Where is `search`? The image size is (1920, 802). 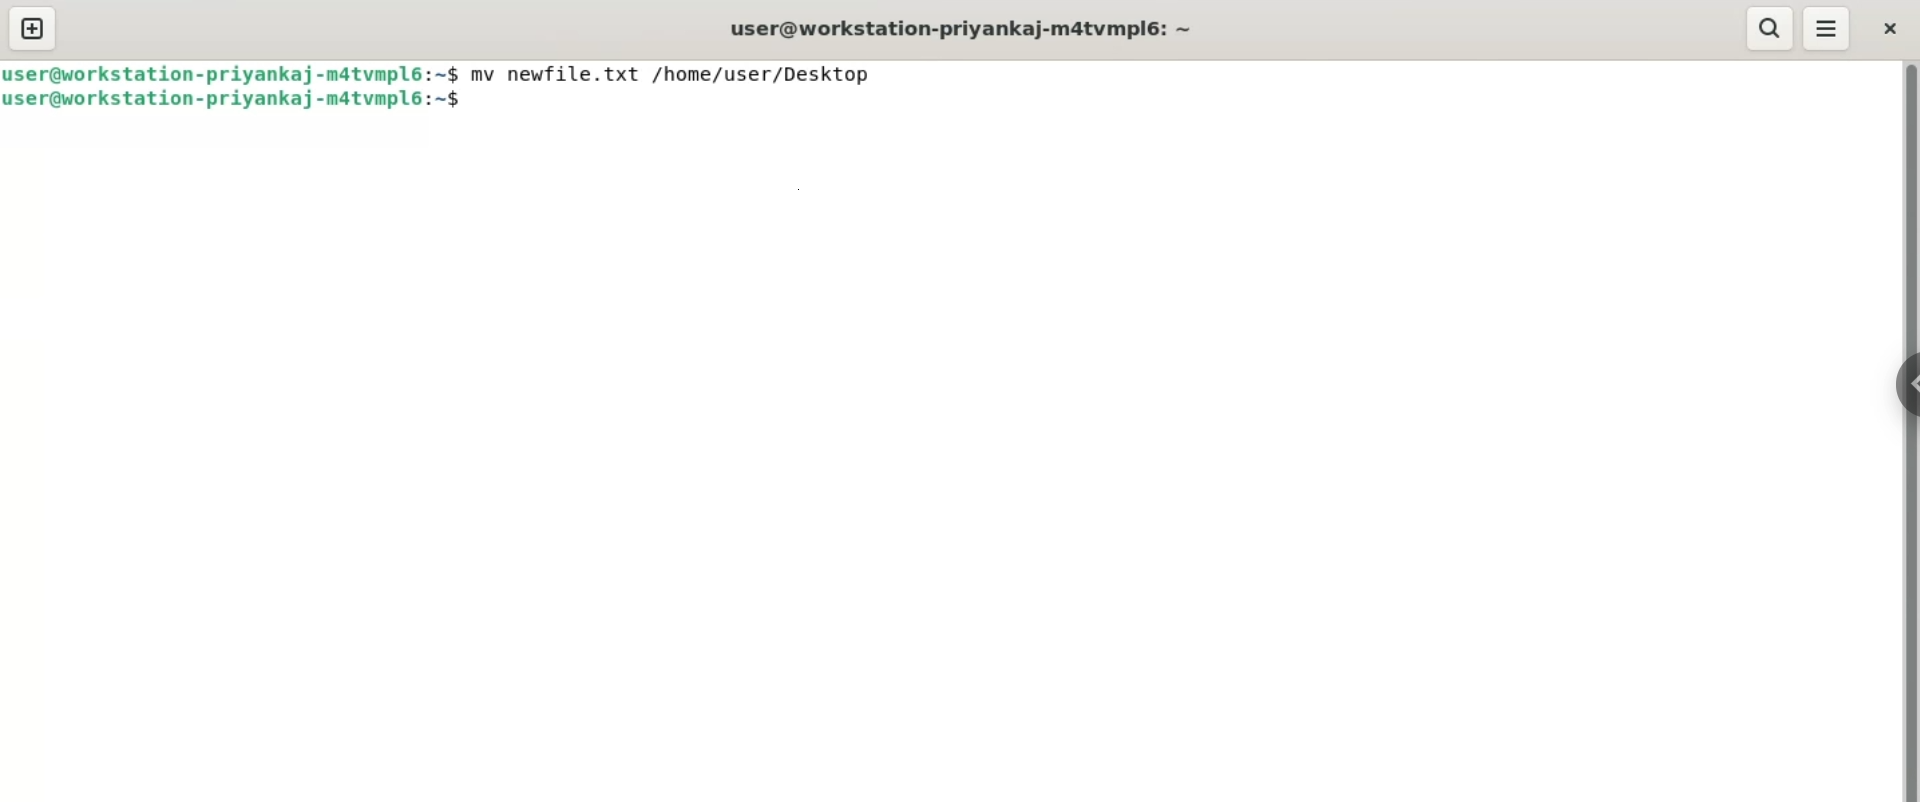 search is located at coordinates (1764, 29).